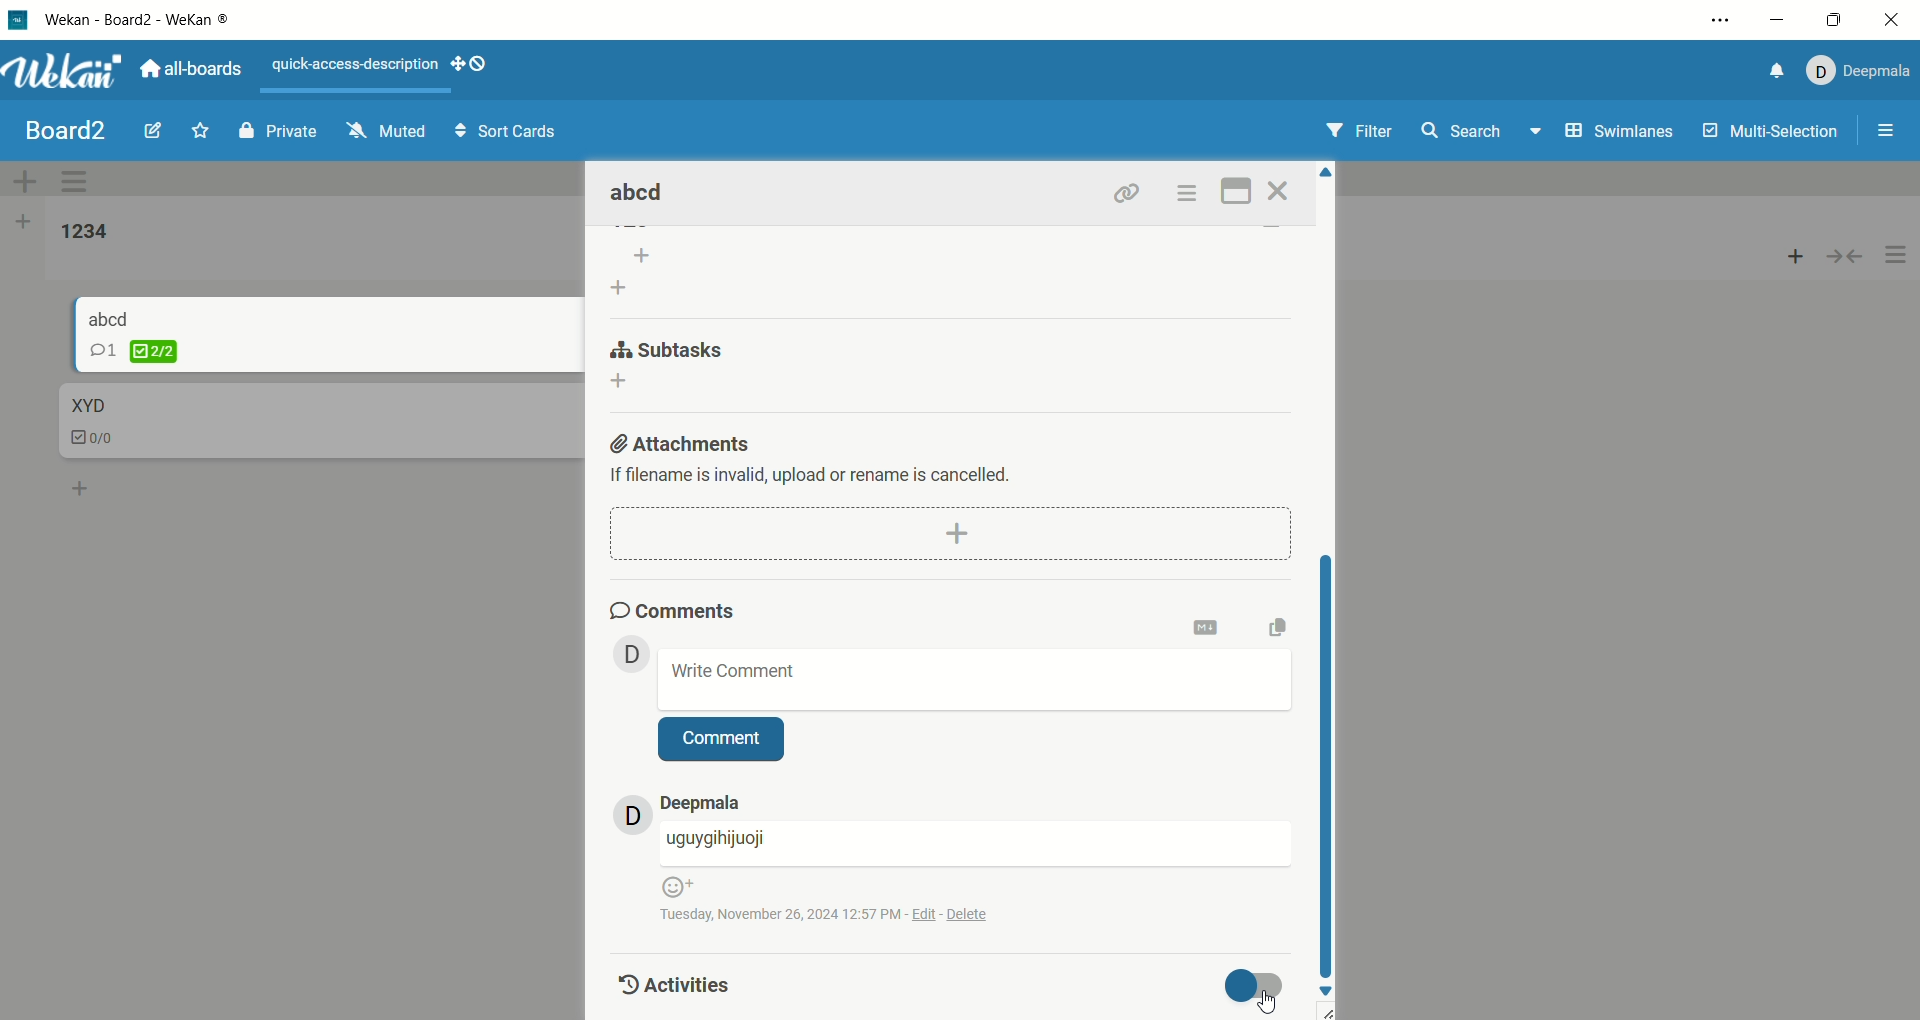 This screenshot has width=1920, height=1020. What do you see at coordinates (1889, 23) in the screenshot?
I see `close` at bounding box center [1889, 23].